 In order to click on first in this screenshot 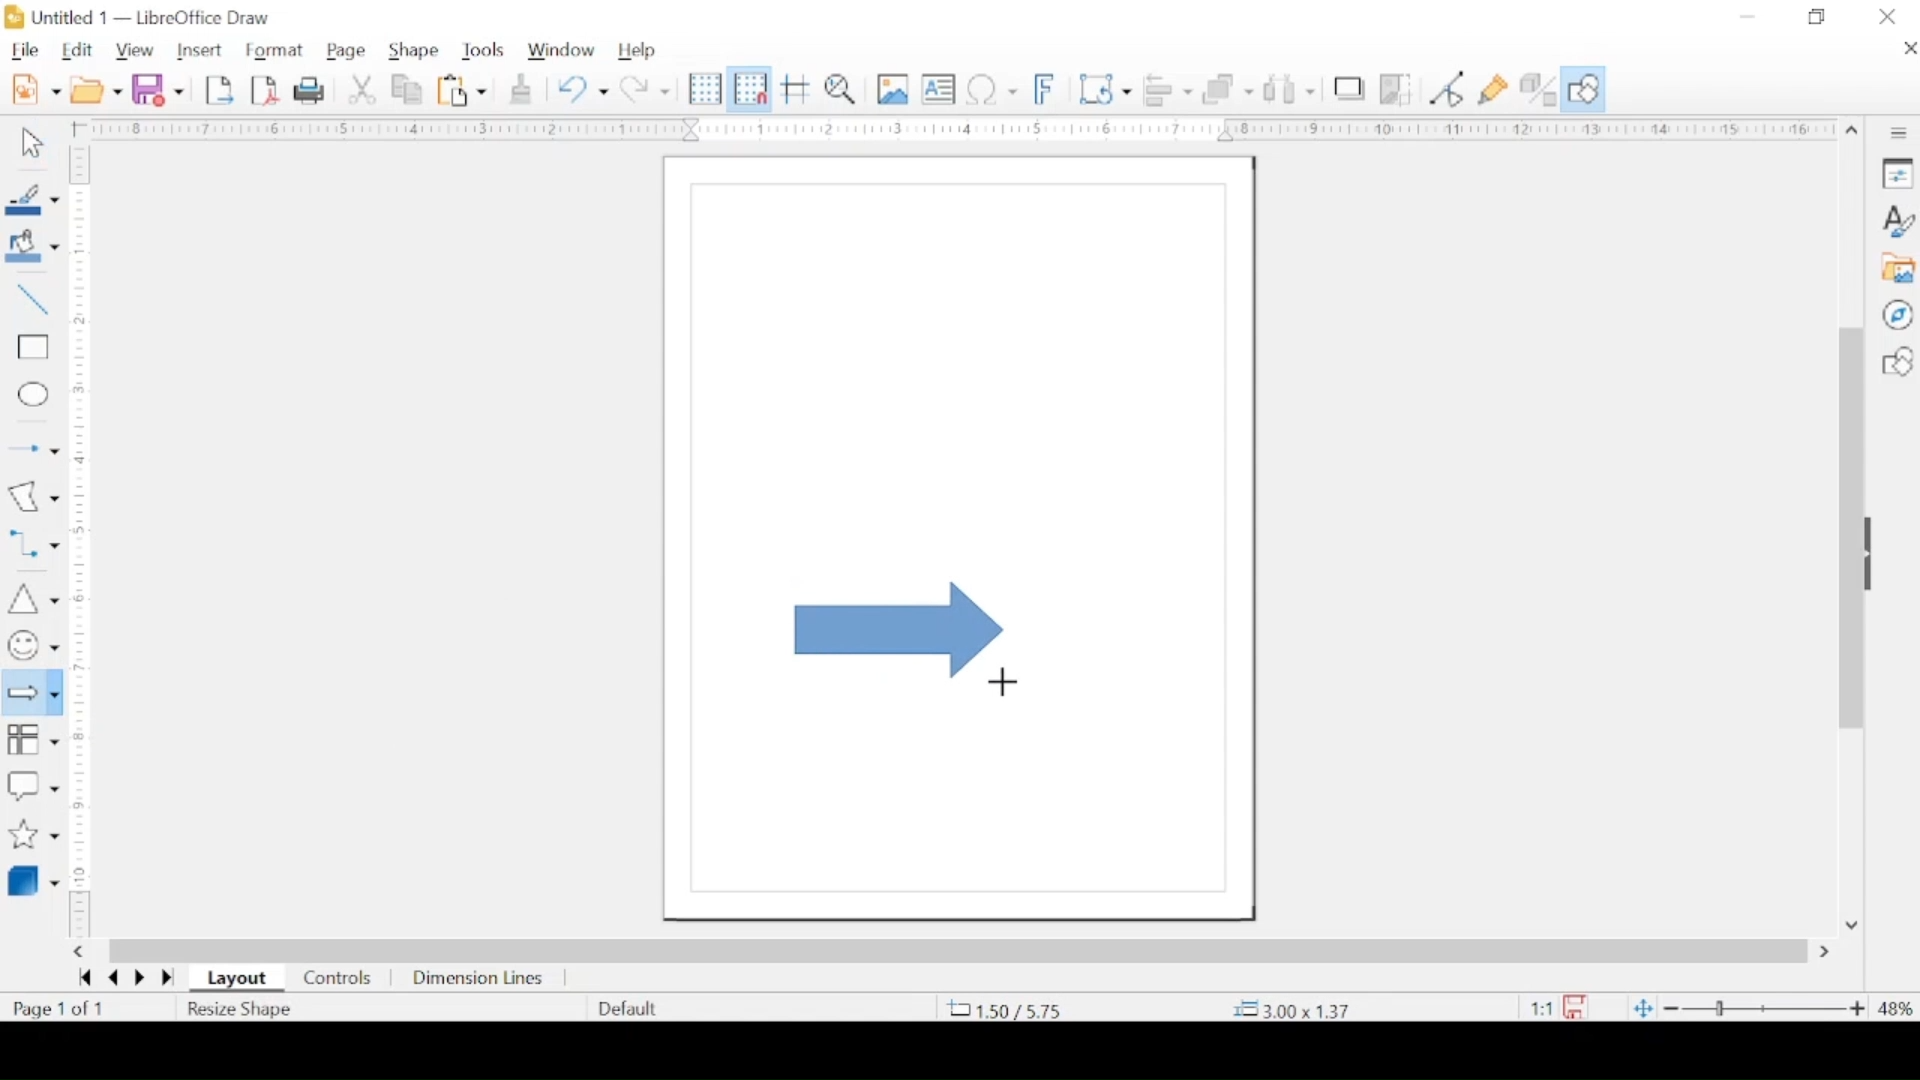, I will do `click(84, 978)`.